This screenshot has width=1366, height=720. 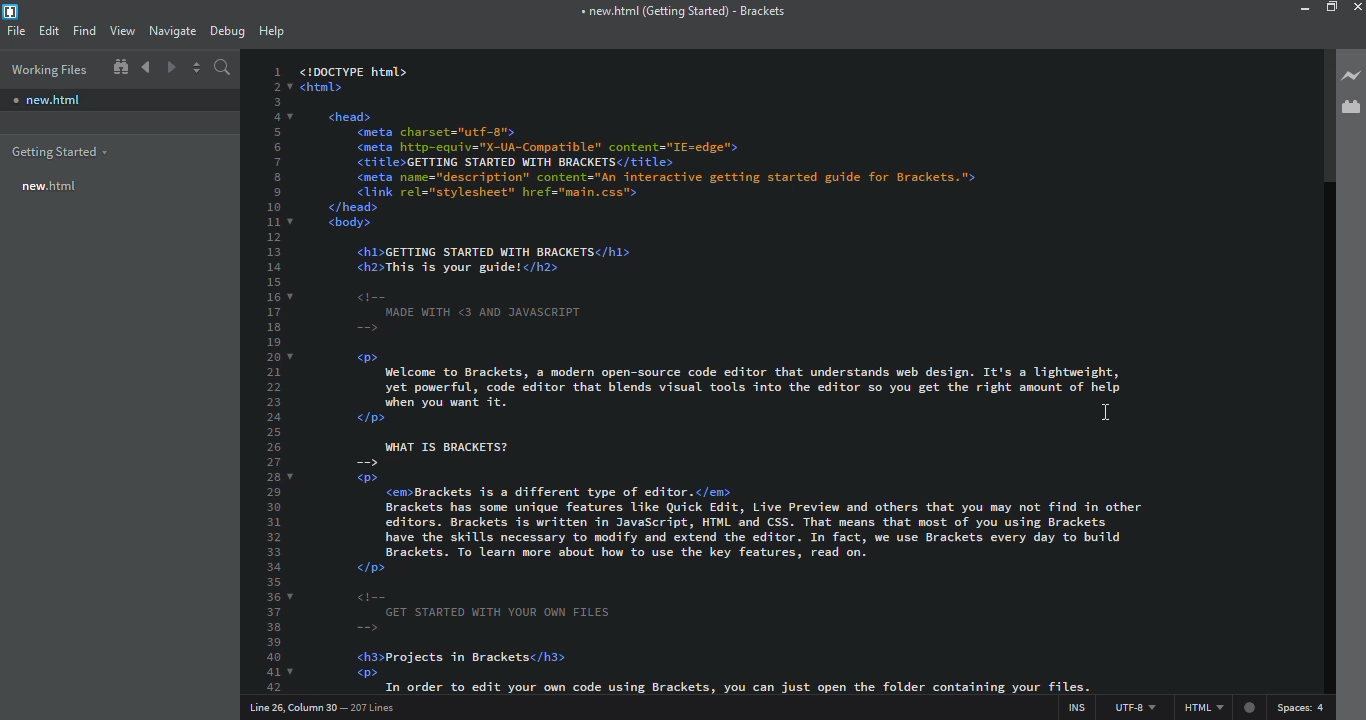 I want to click on navigate back, so click(x=146, y=67).